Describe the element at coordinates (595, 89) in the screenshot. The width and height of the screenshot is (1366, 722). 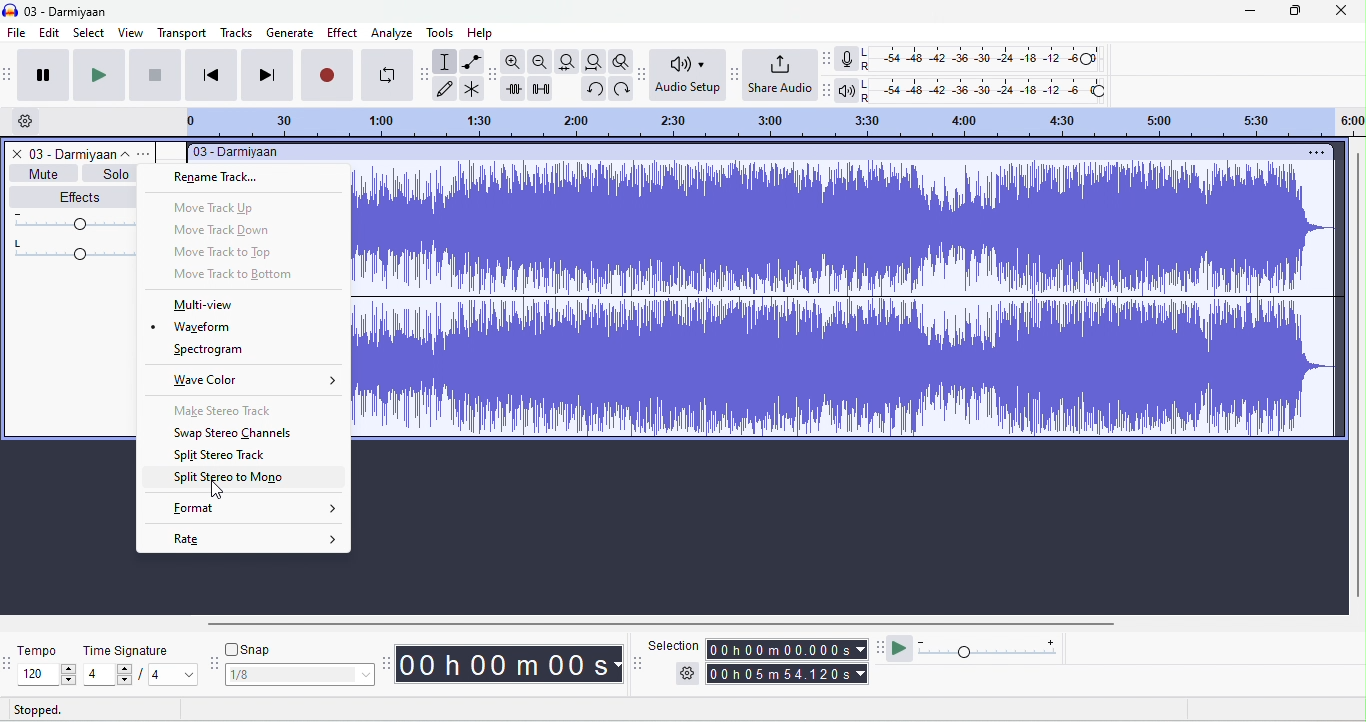
I see `undo` at that location.